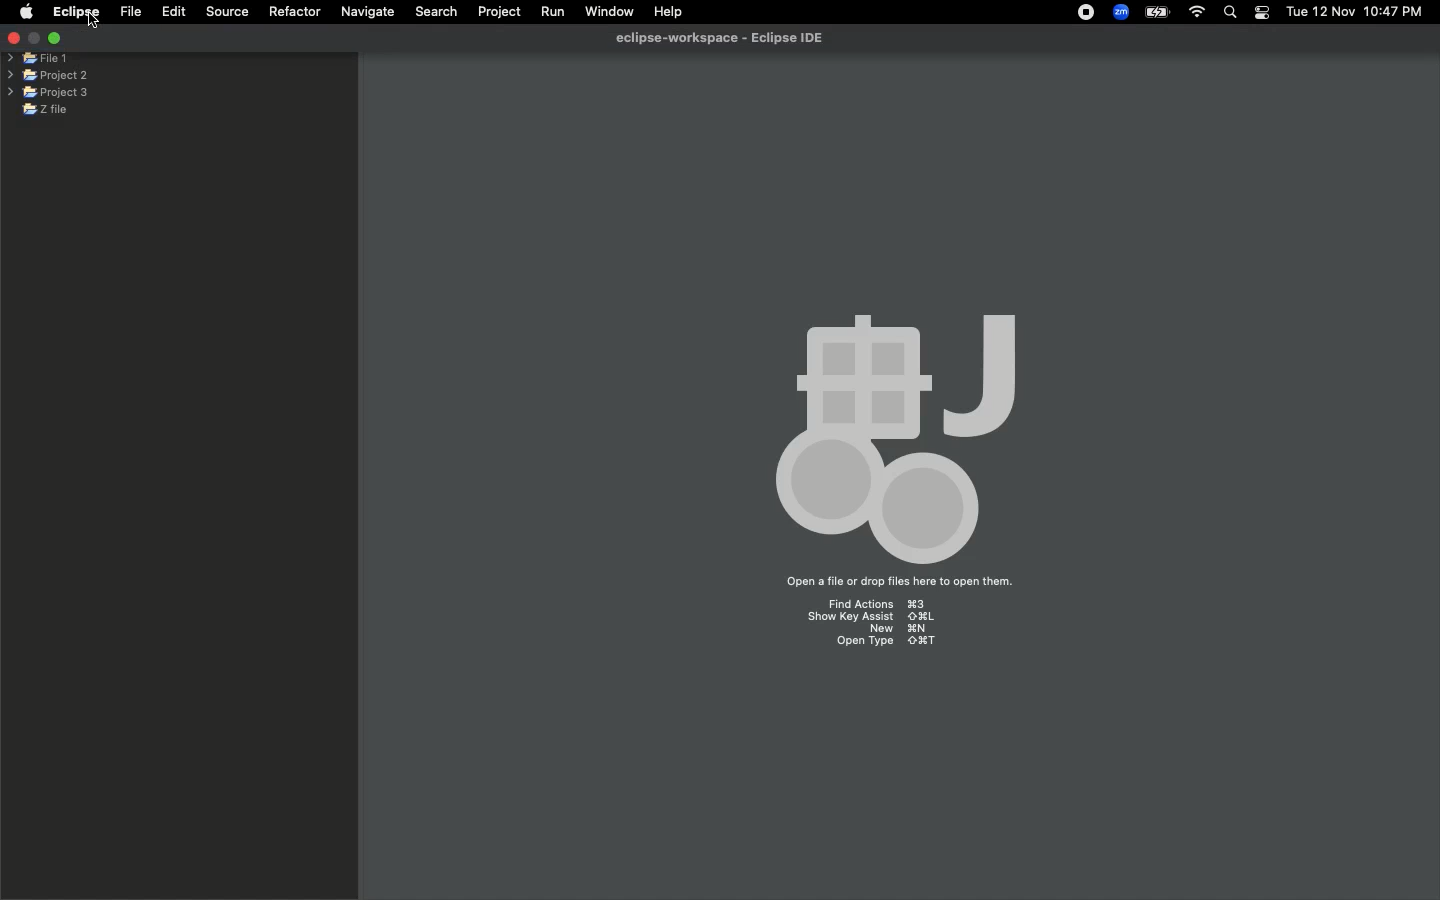  What do you see at coordinates (897, 474) in the screenshot?
I see `Workspace` at bounding box center [897, 474].